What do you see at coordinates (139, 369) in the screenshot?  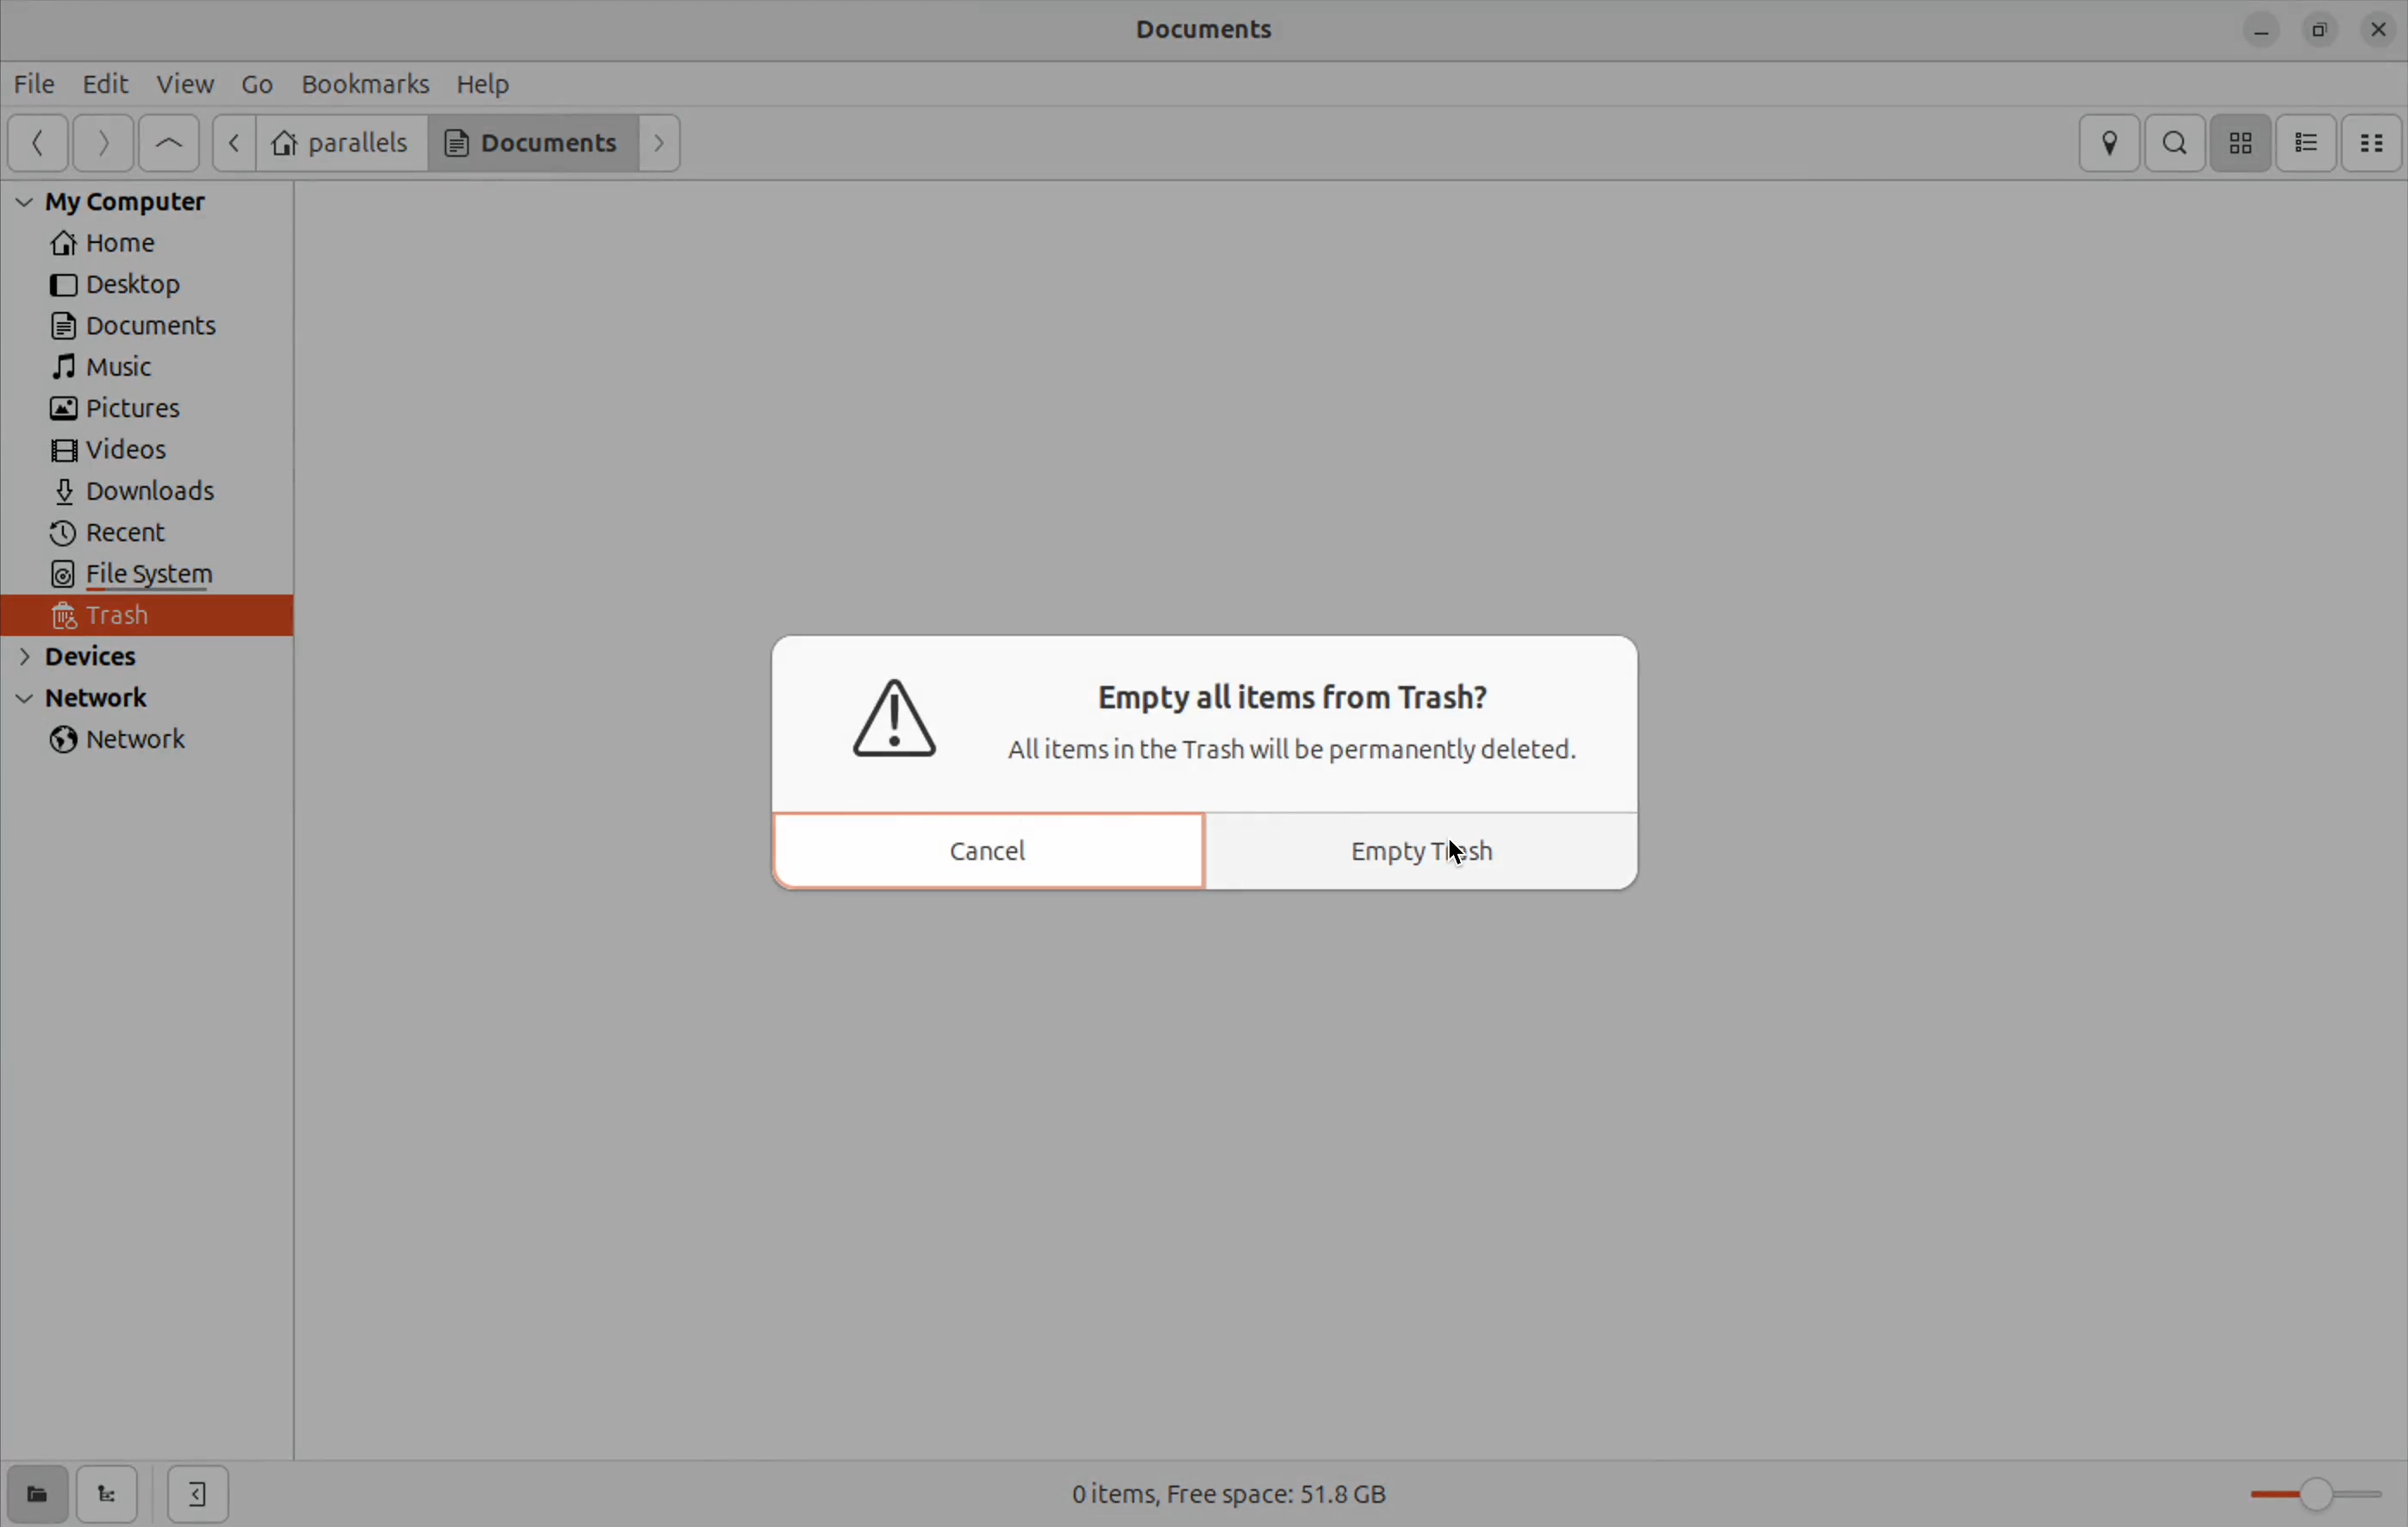 I see `Music` at bounding box center [139, 369].